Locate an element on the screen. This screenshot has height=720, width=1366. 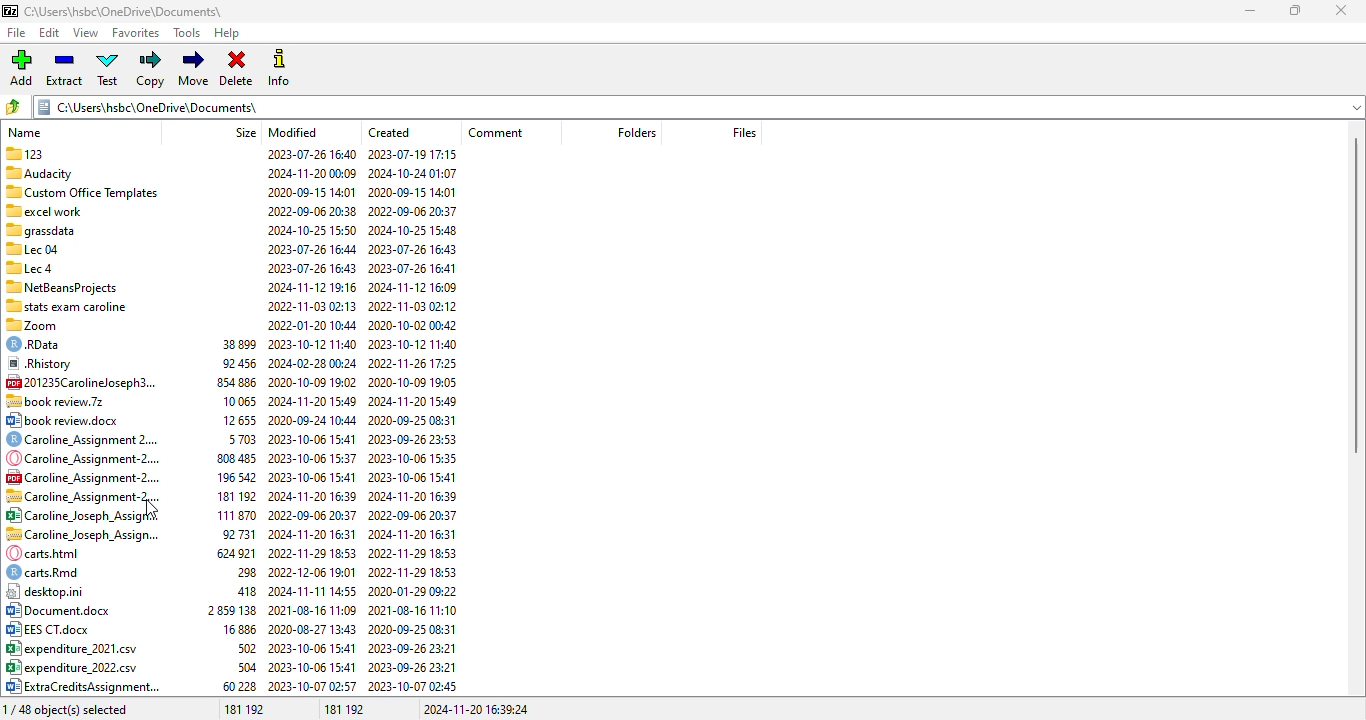
file is located at coordinates (17, 32).